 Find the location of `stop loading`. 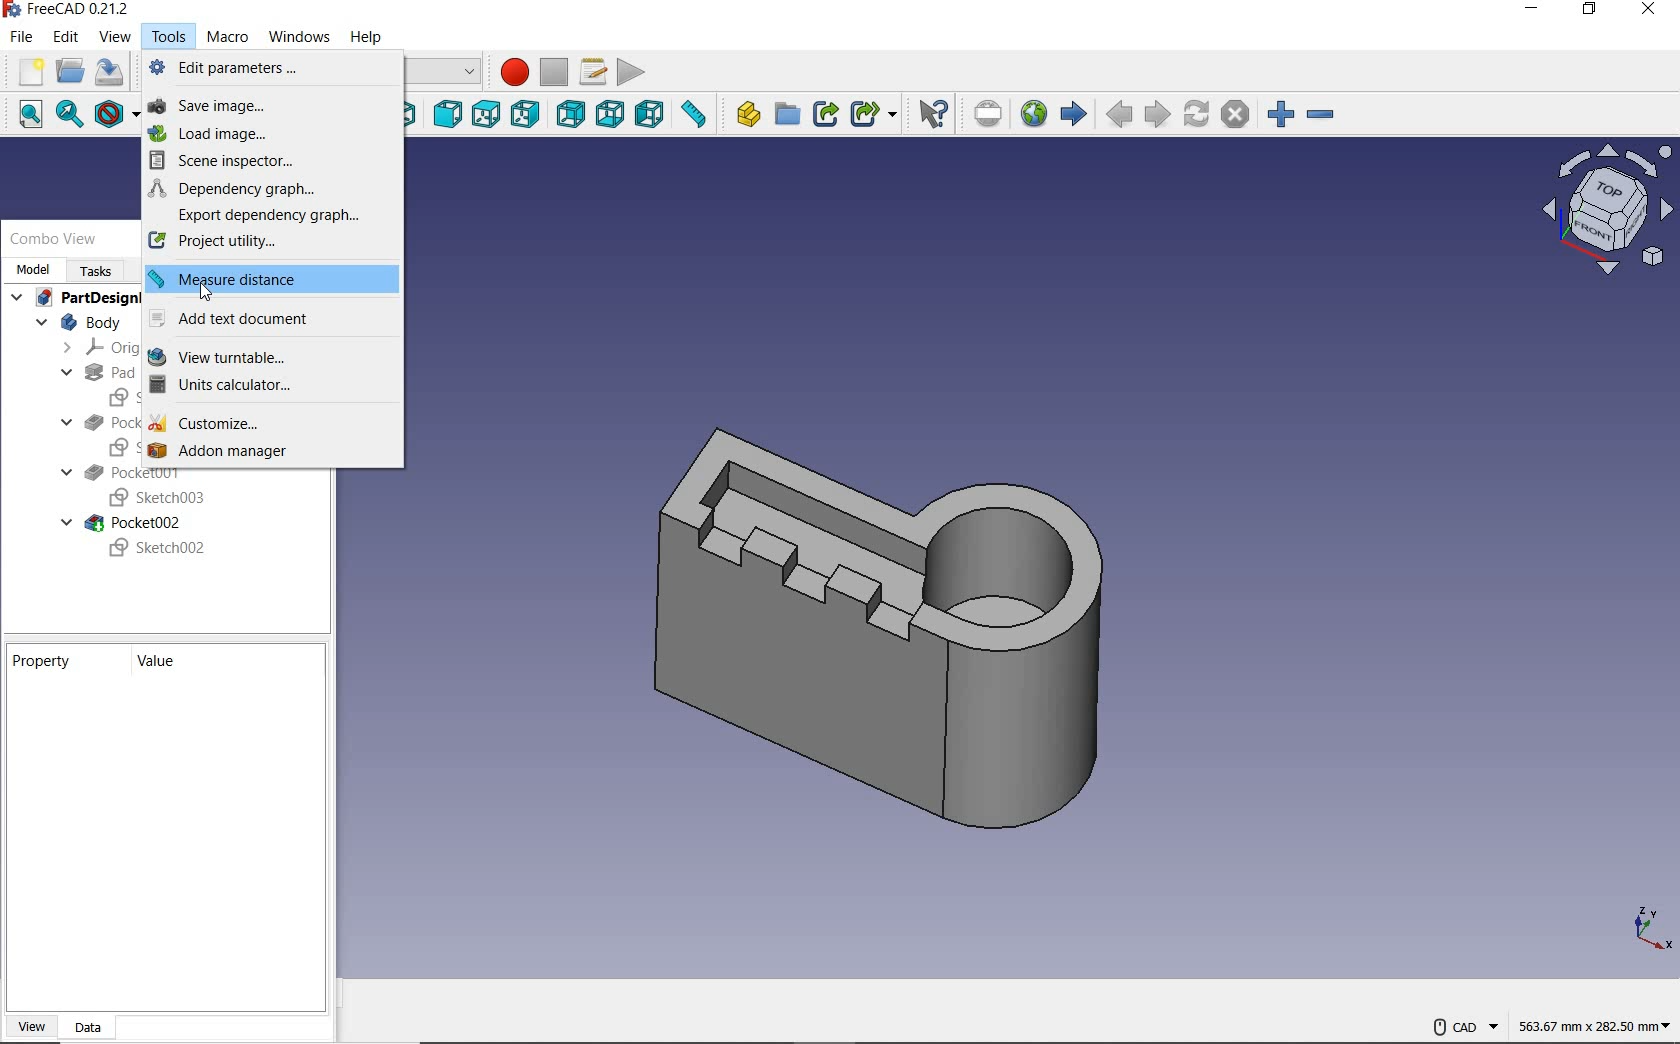

stop loading is located at coordinates (1237, 115).